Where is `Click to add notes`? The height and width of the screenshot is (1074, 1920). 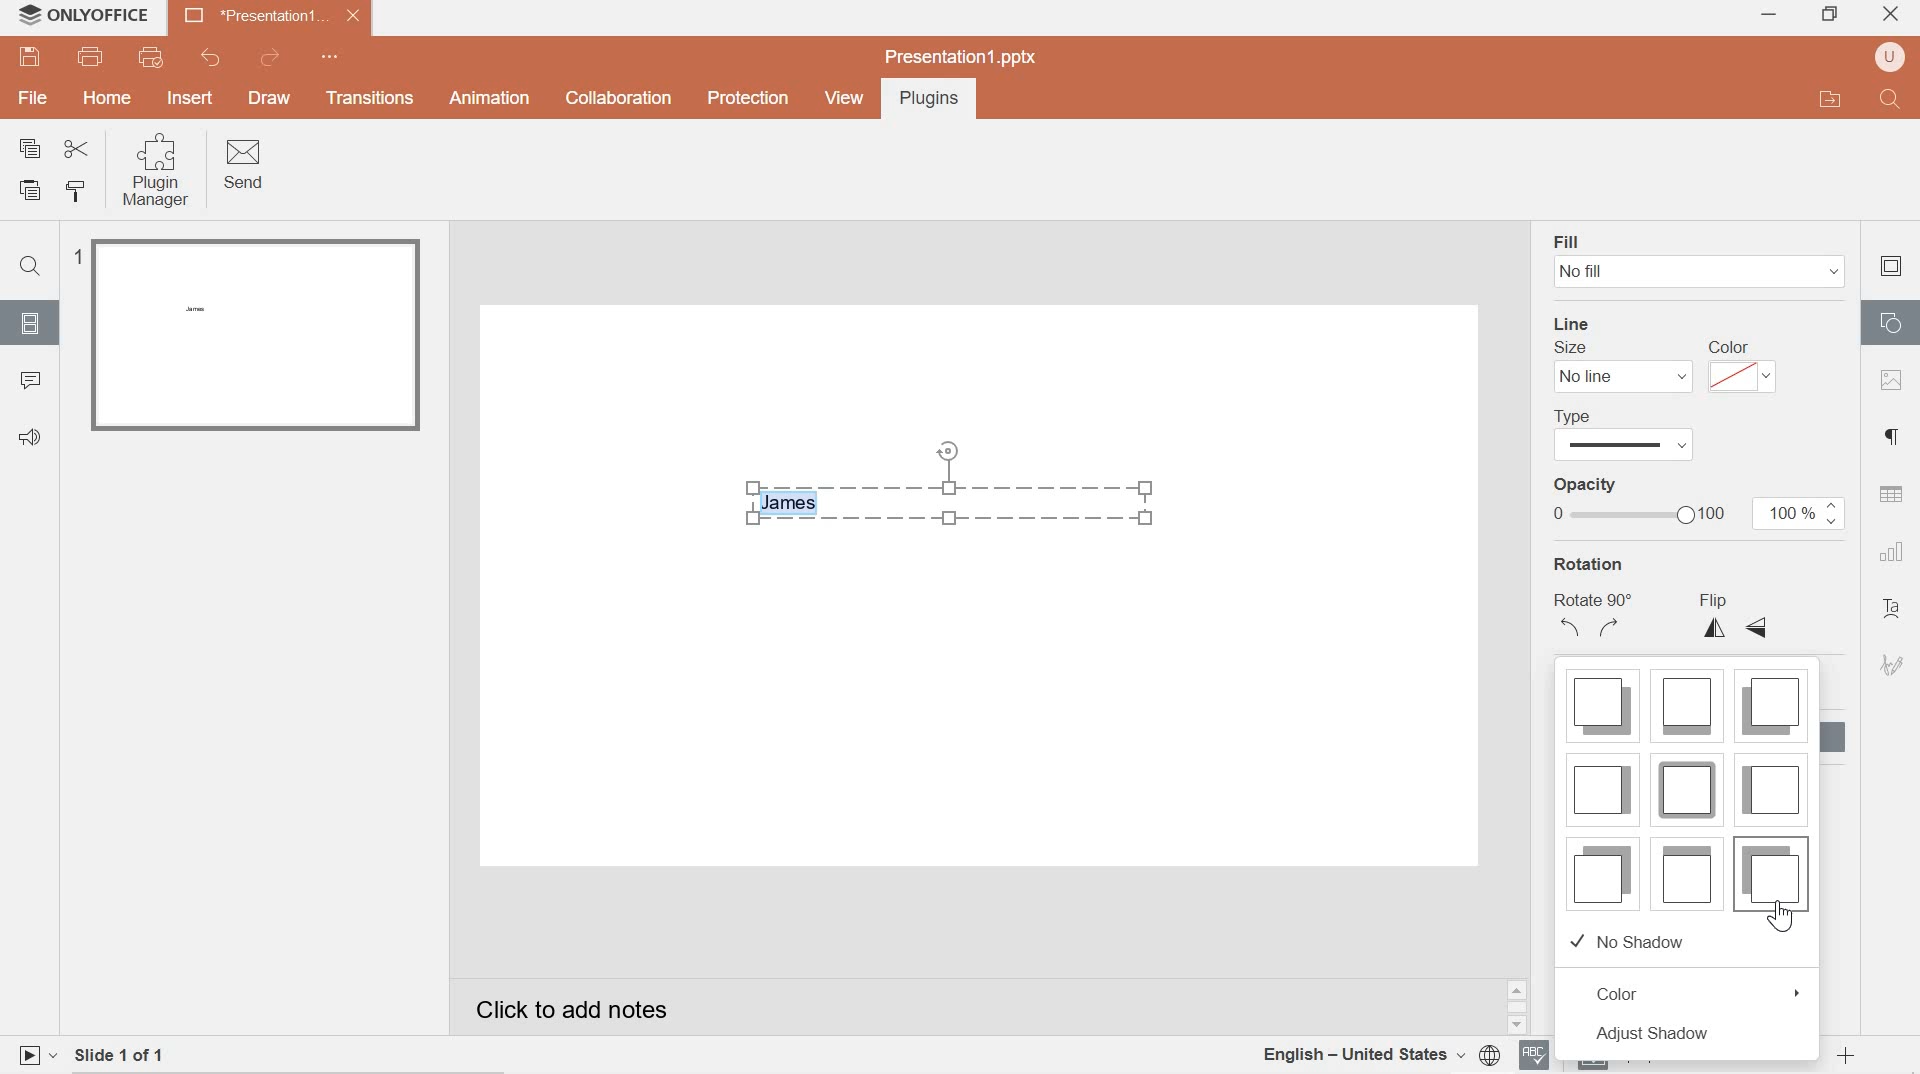
Click to add notes is located at coordinates (599, 1004).